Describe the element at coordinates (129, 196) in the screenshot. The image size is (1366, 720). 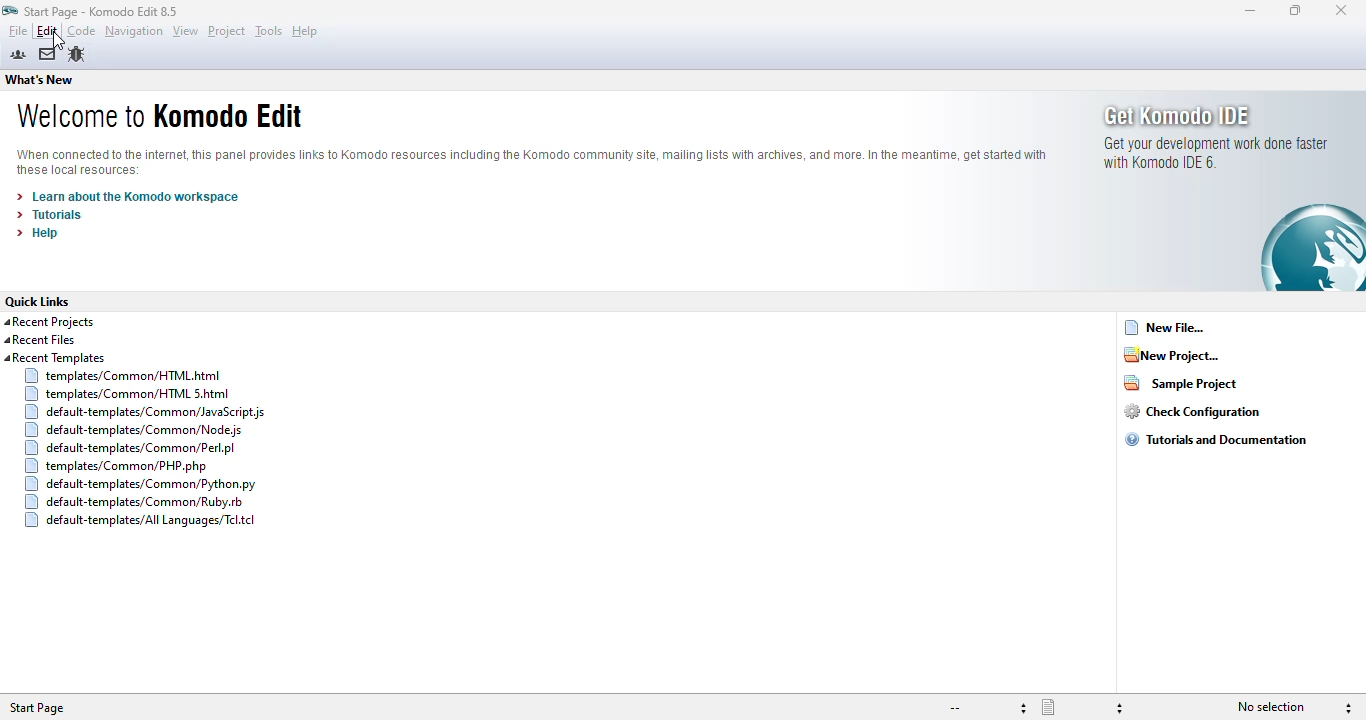
I see `learn about the Komodo workspace` at that location.